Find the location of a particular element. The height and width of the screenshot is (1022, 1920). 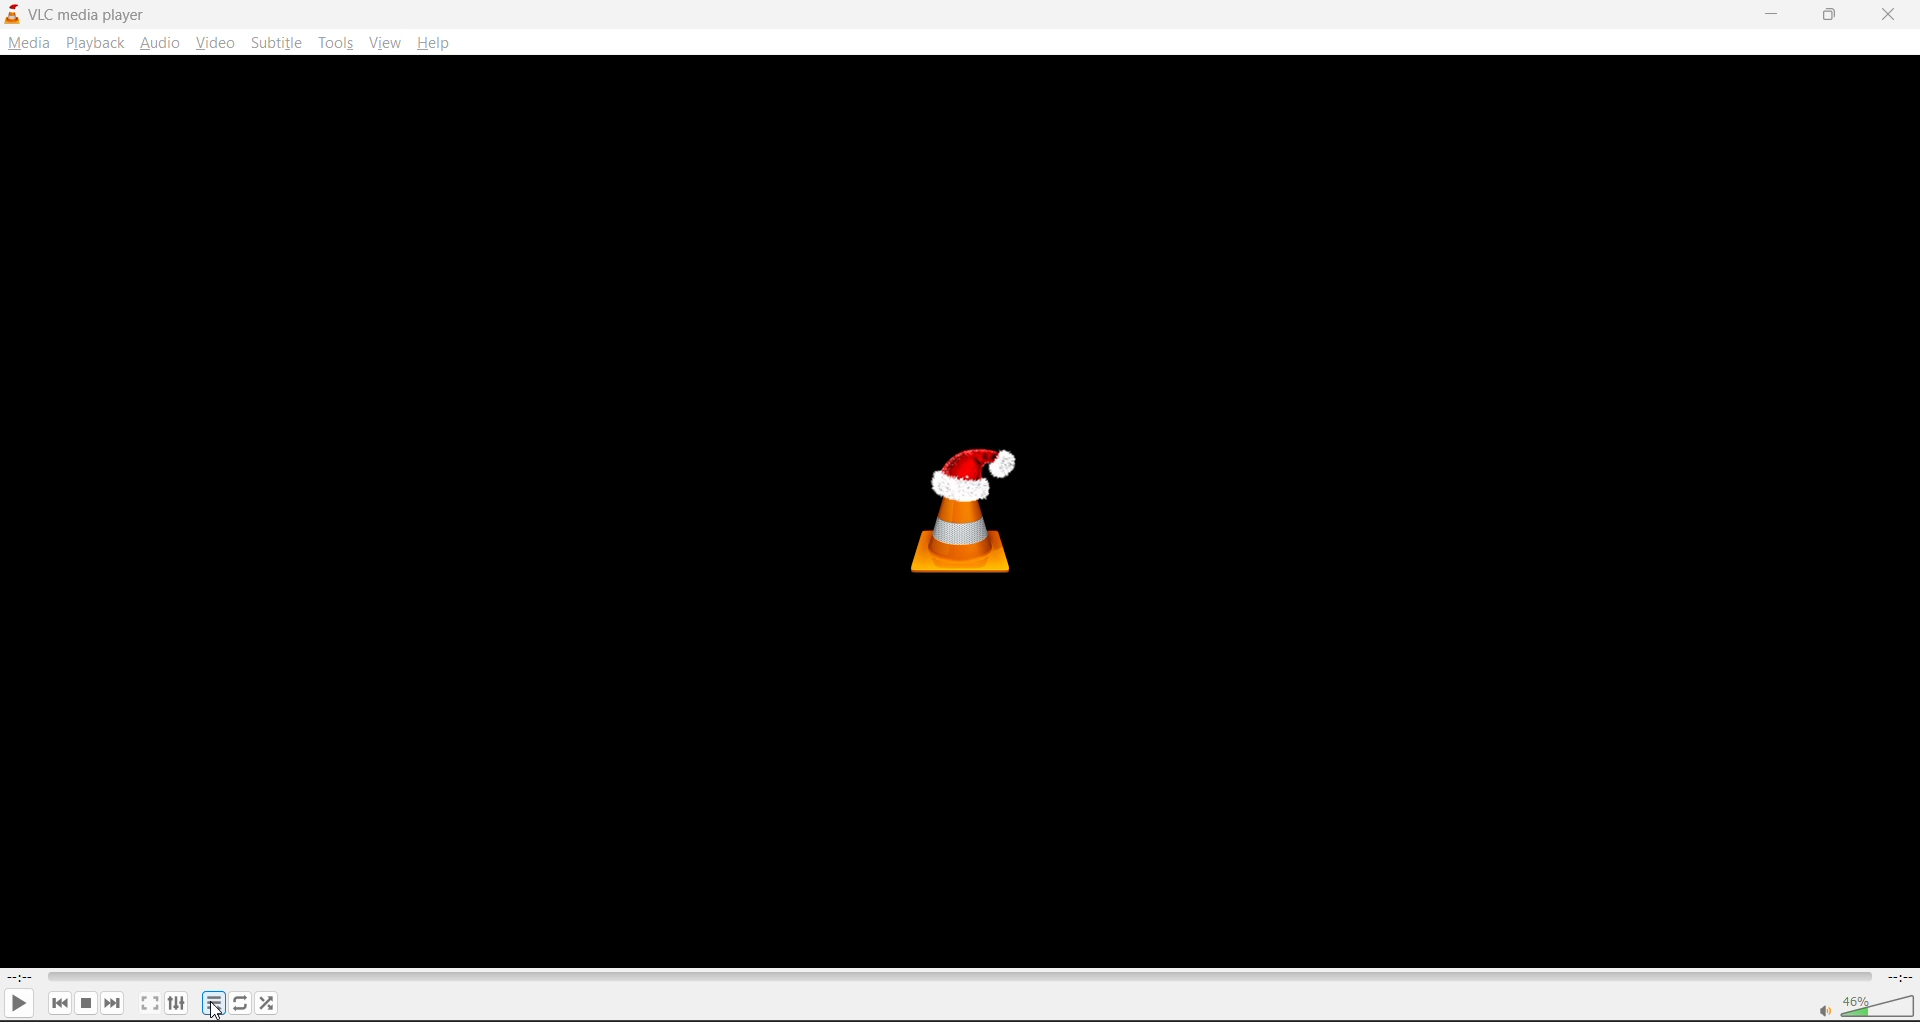

tools is located at coordinates (336, 45).